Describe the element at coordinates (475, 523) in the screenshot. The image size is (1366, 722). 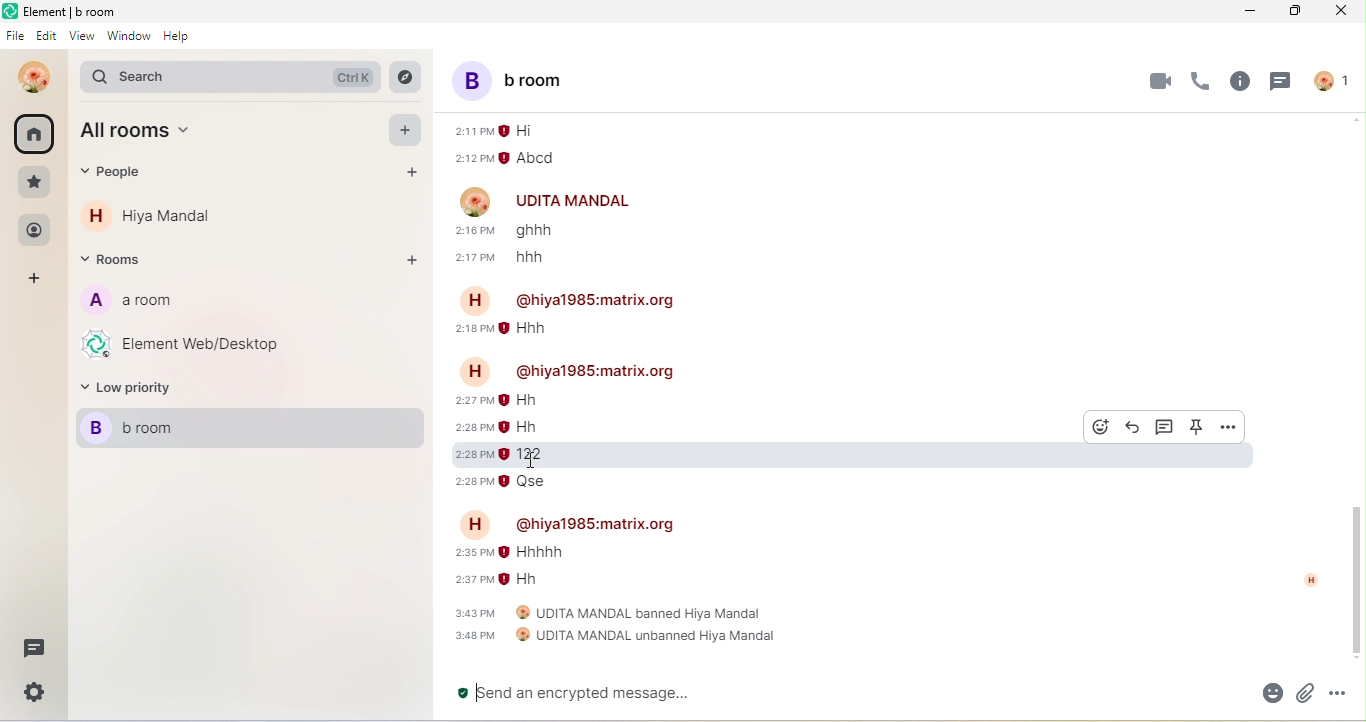
I see `H` at that location.